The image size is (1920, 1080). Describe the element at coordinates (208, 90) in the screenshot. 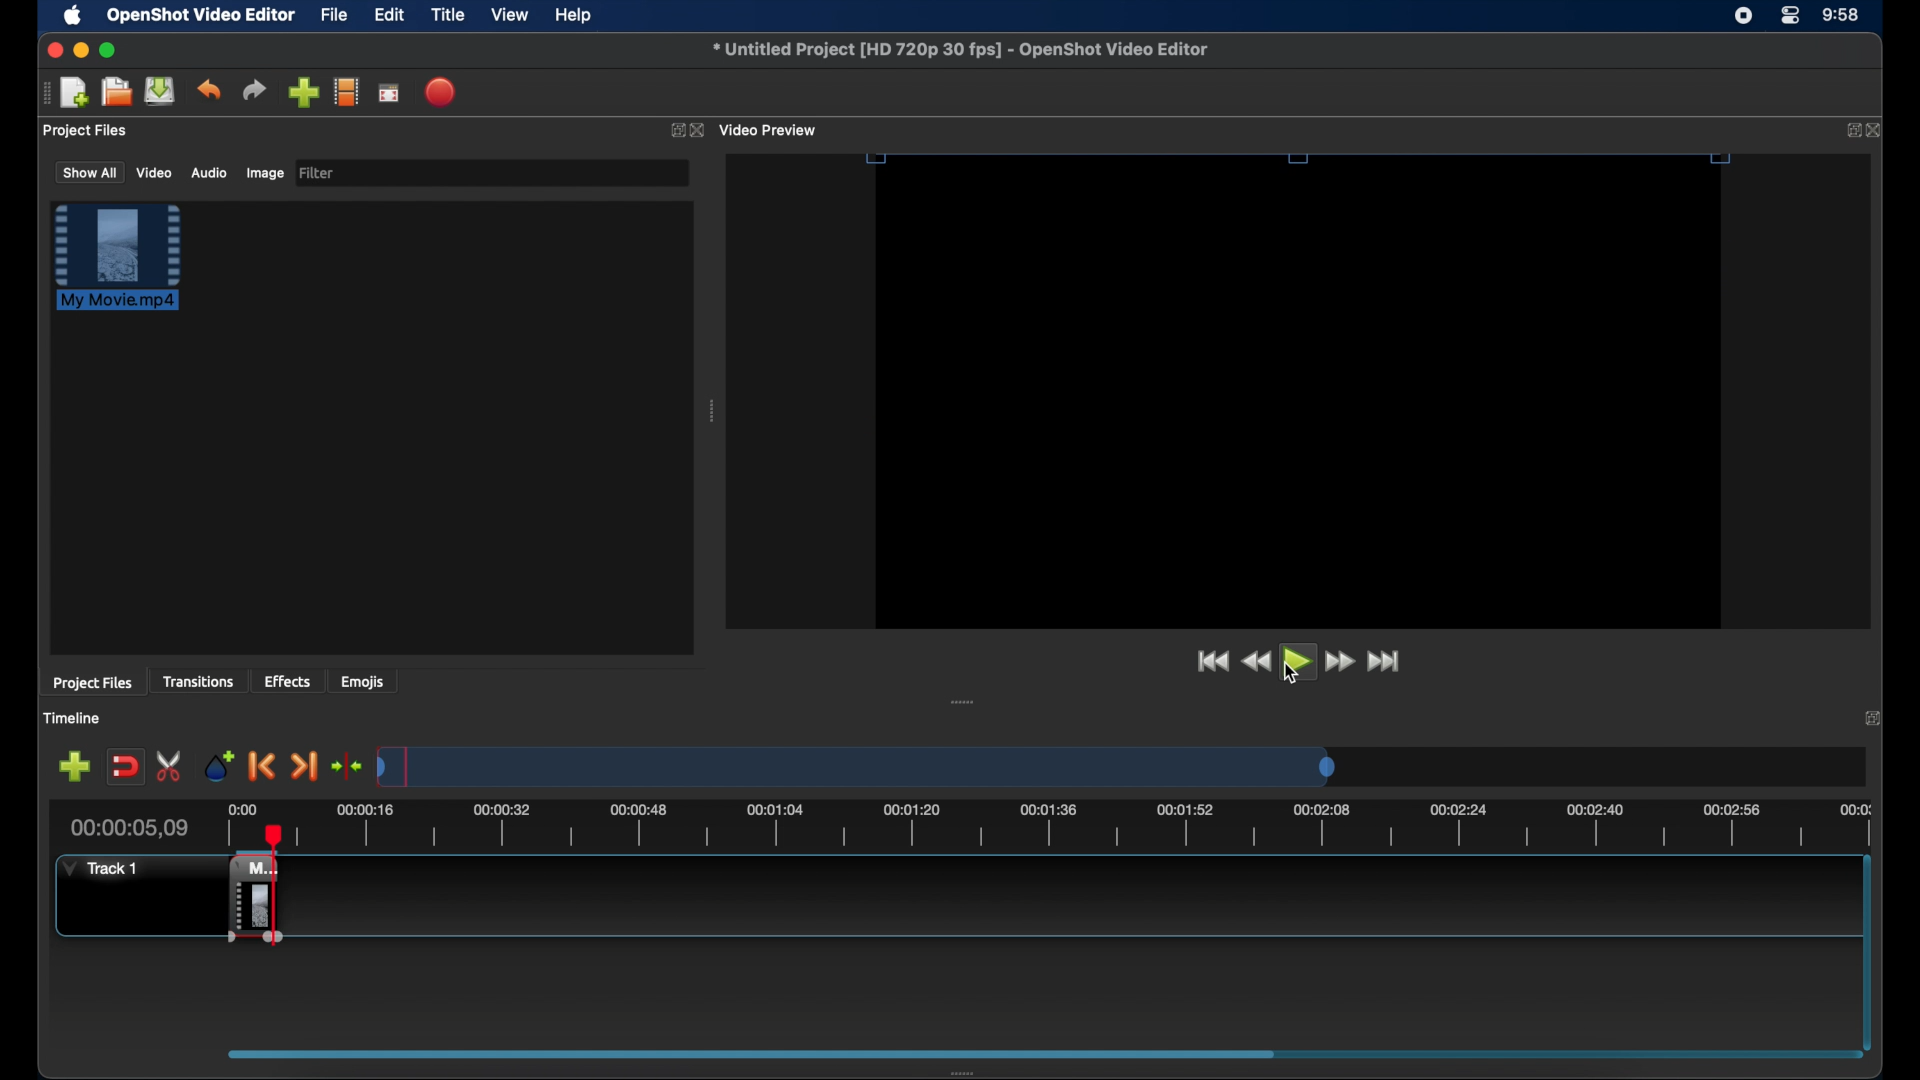

I see `undo` at that location.